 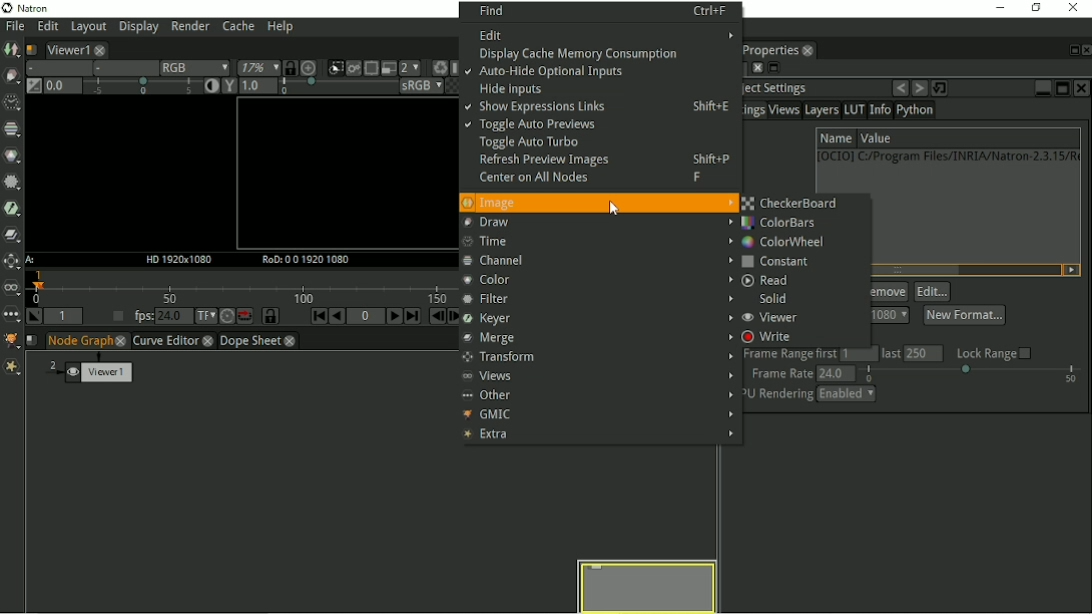 I want to click on Name, so click(x=835, y=137).